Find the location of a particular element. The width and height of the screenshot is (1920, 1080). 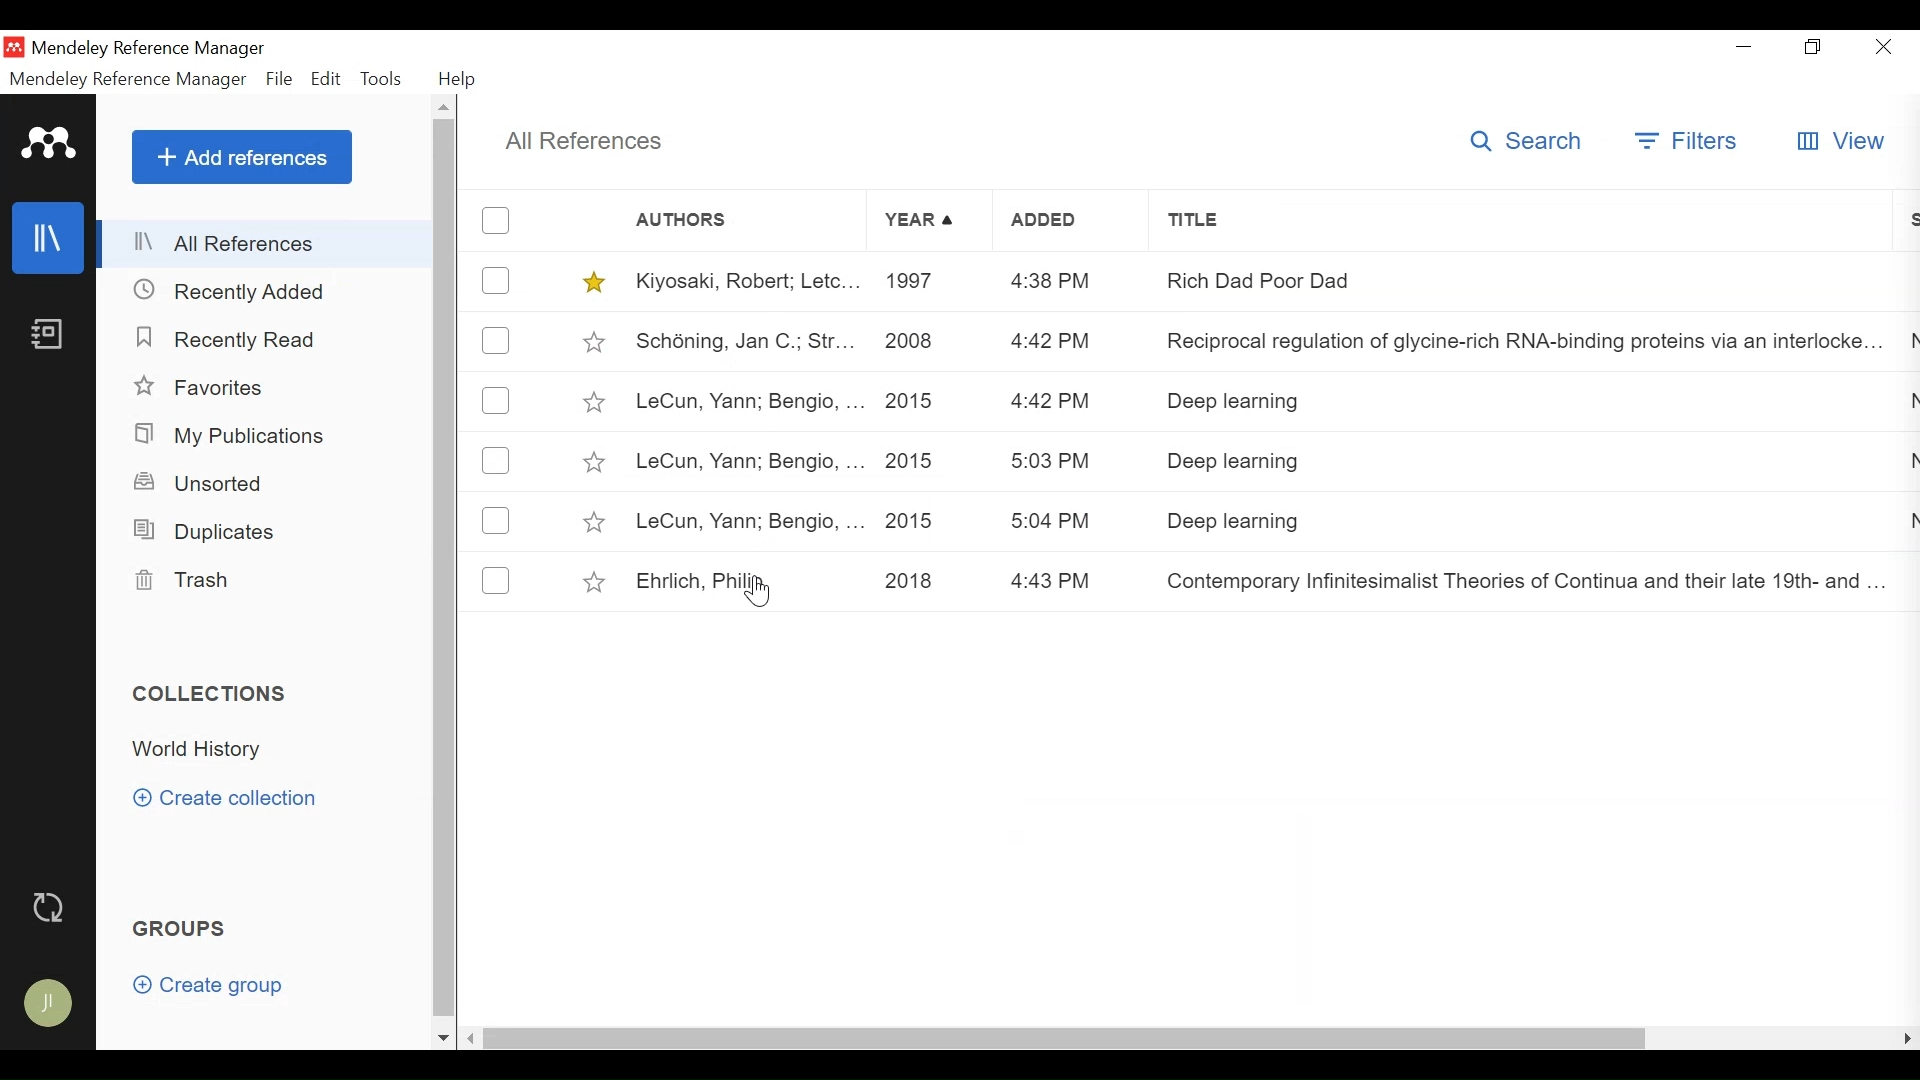

(un)Select is located at coordinates (496, 342).